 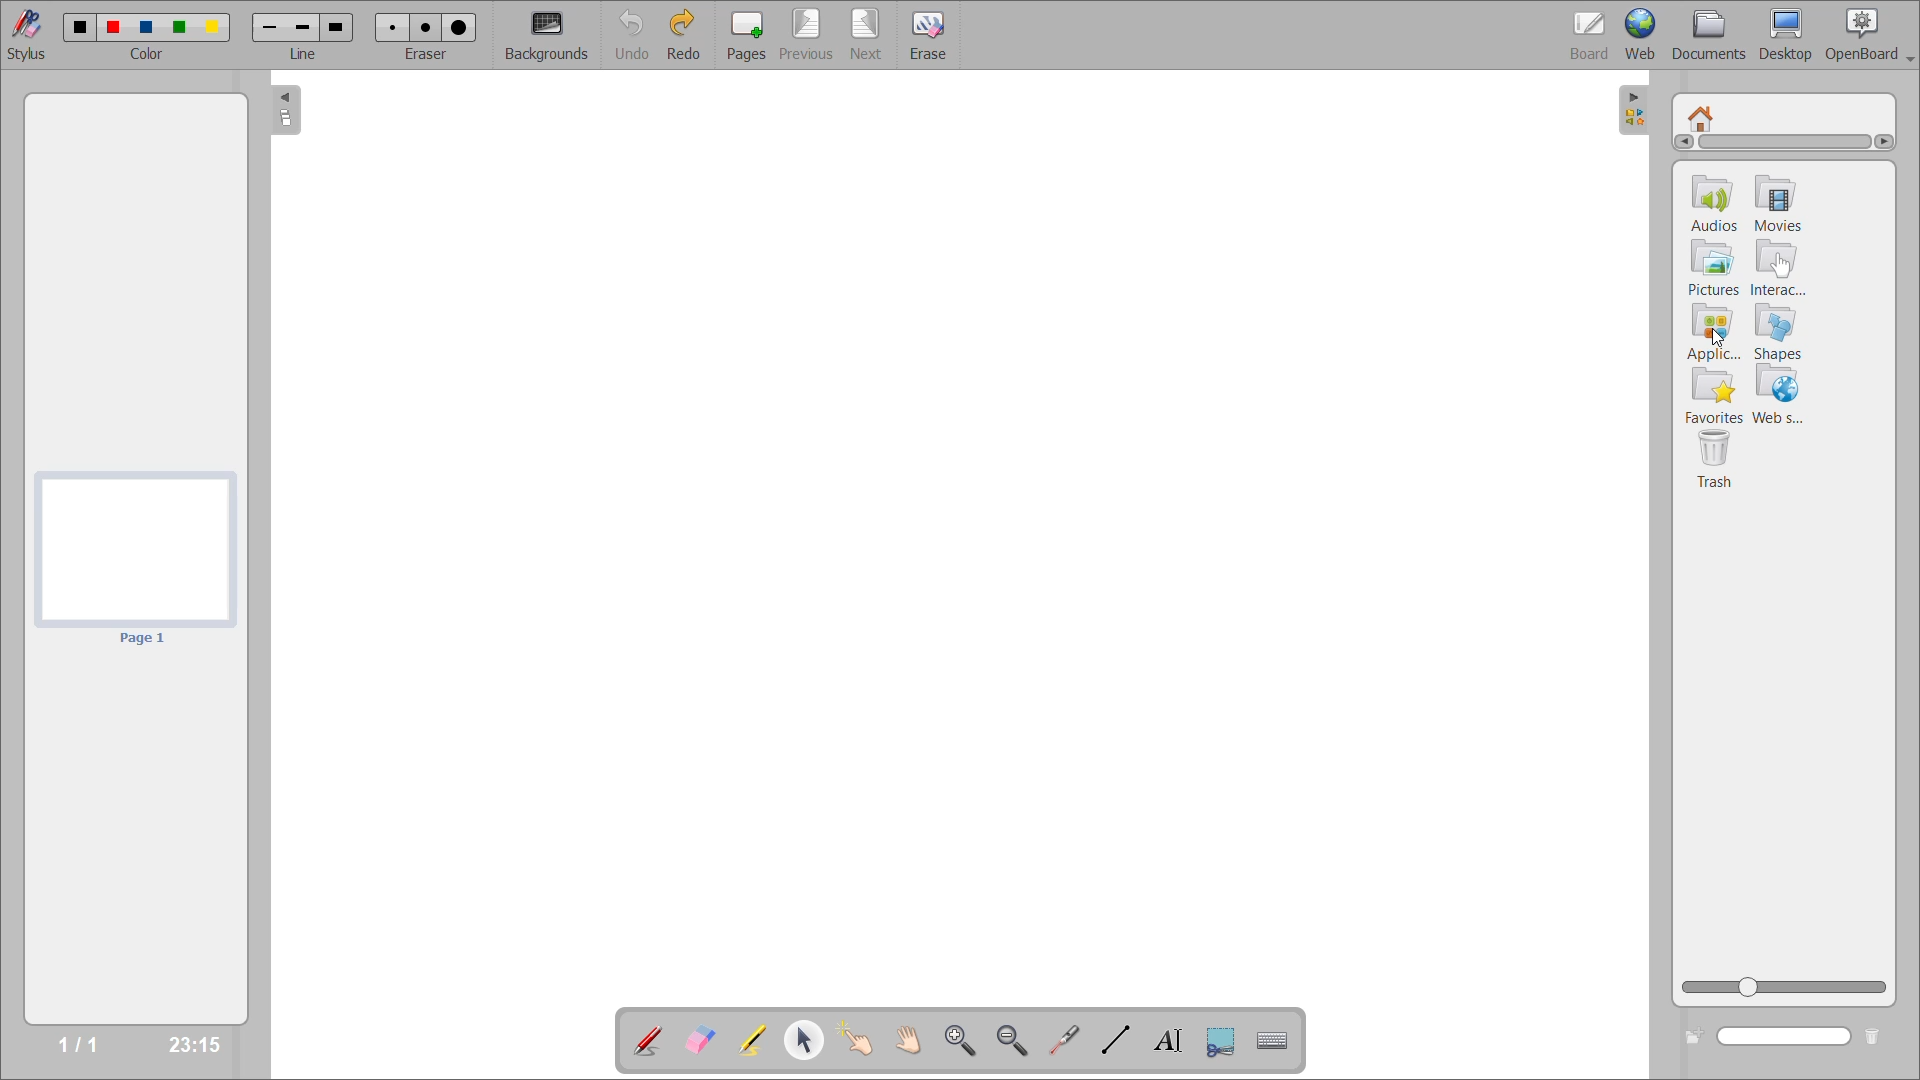 I want to click on applications, so click(x=1714, y=334).